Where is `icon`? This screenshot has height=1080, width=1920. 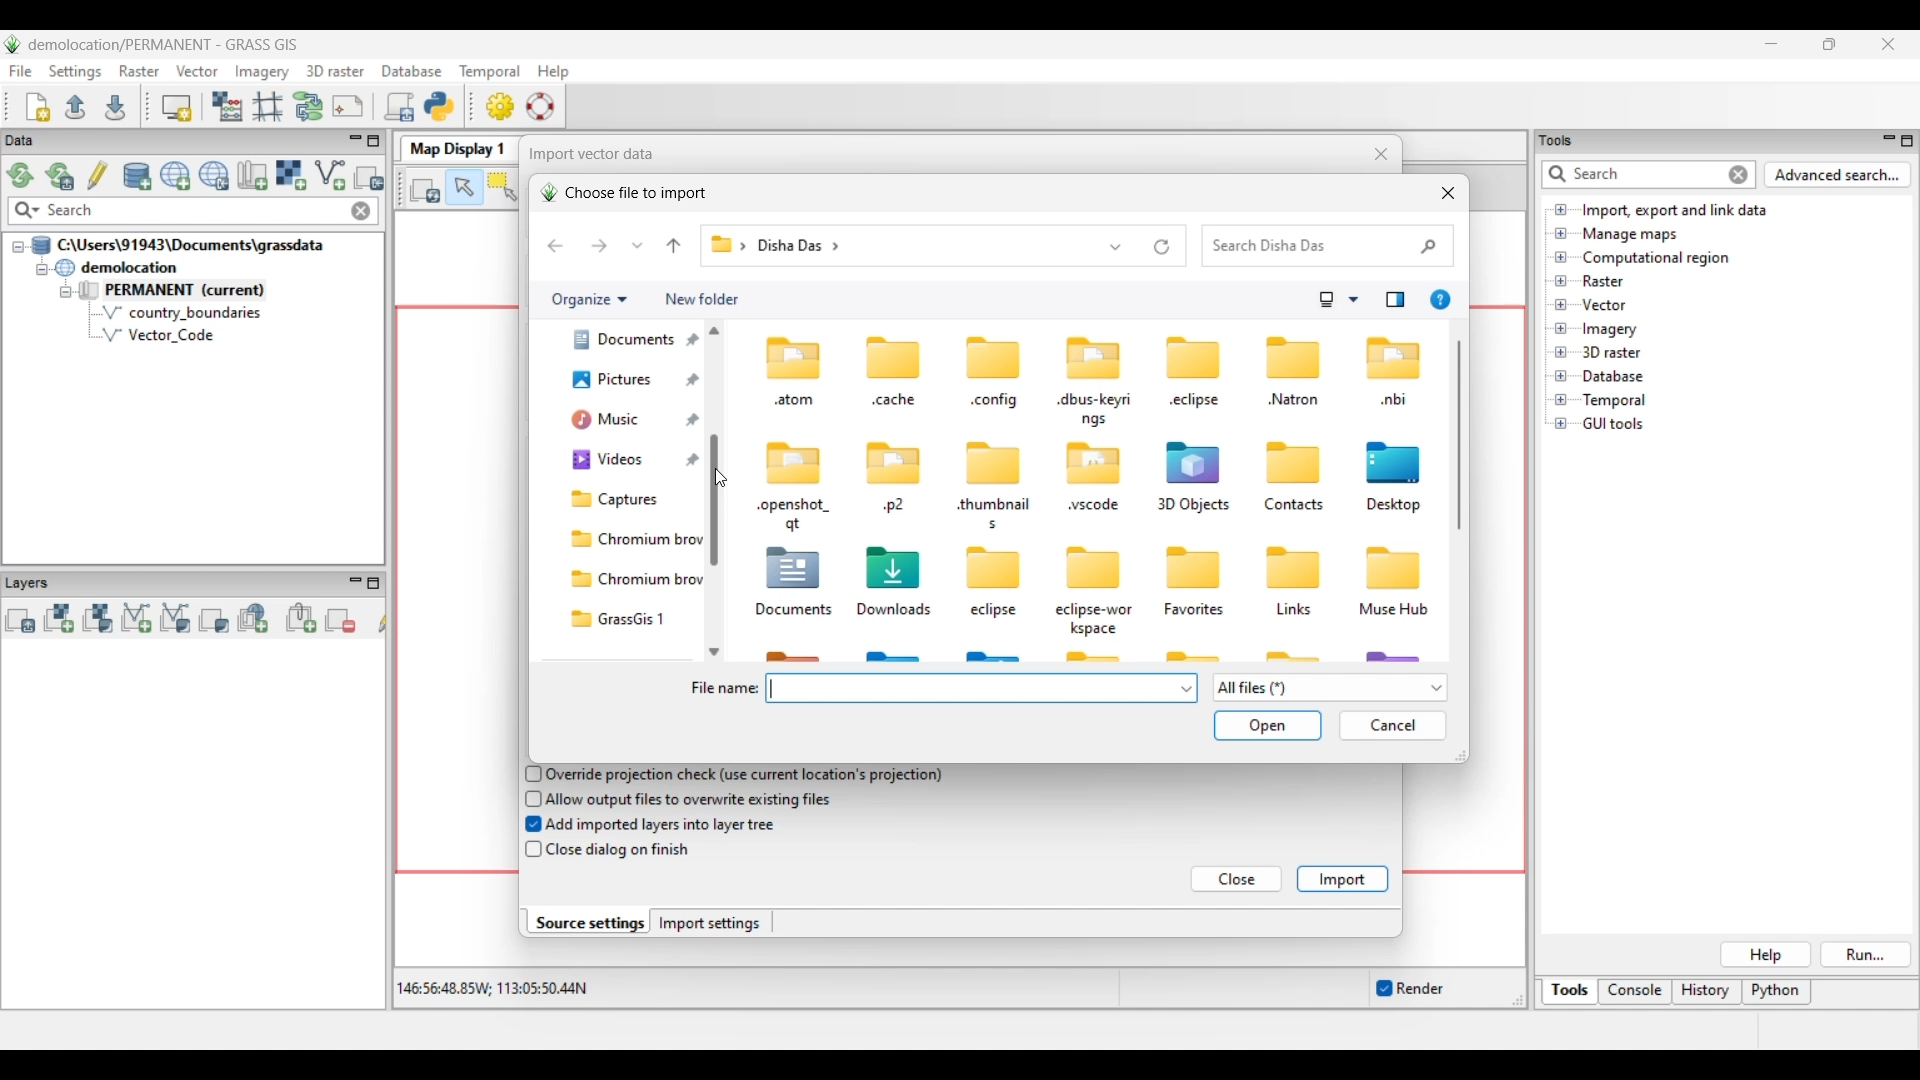
icon is located at coordinates (1394, 358).